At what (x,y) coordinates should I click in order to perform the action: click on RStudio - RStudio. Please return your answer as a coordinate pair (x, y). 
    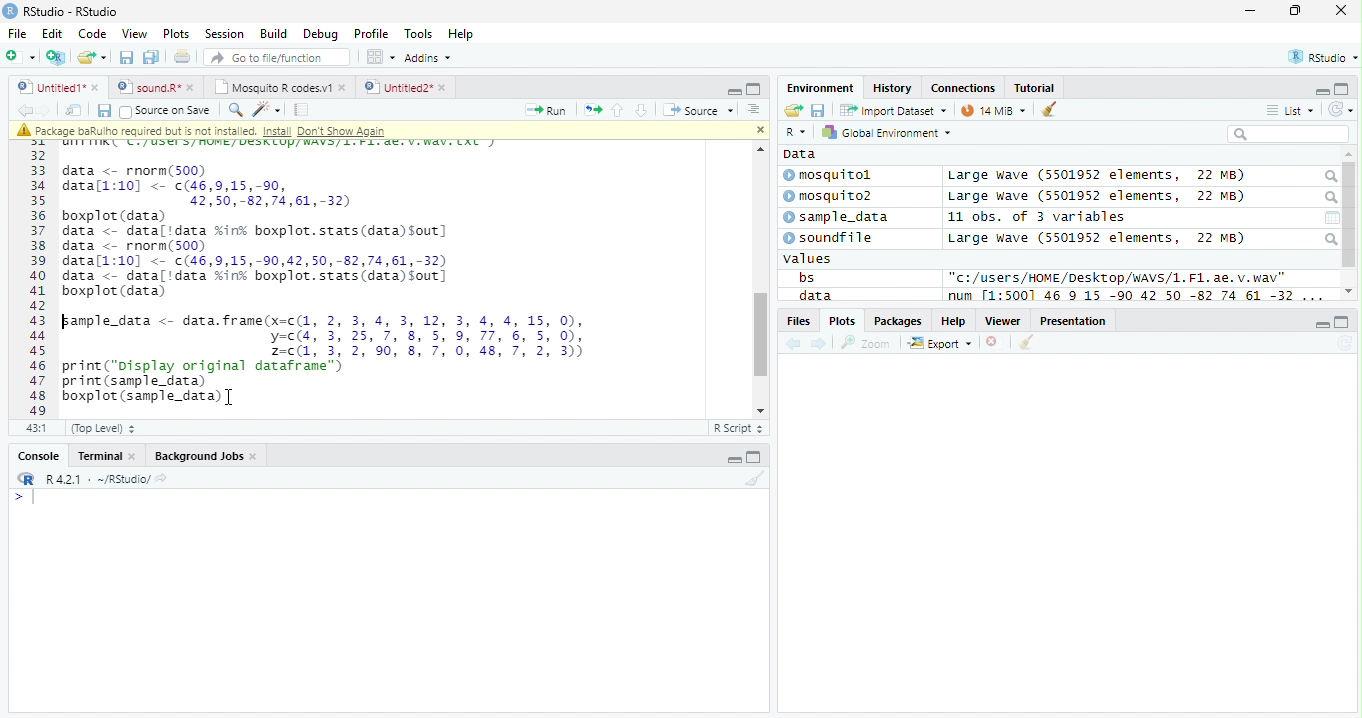
    Looking at the image, I should click on (71, 11).